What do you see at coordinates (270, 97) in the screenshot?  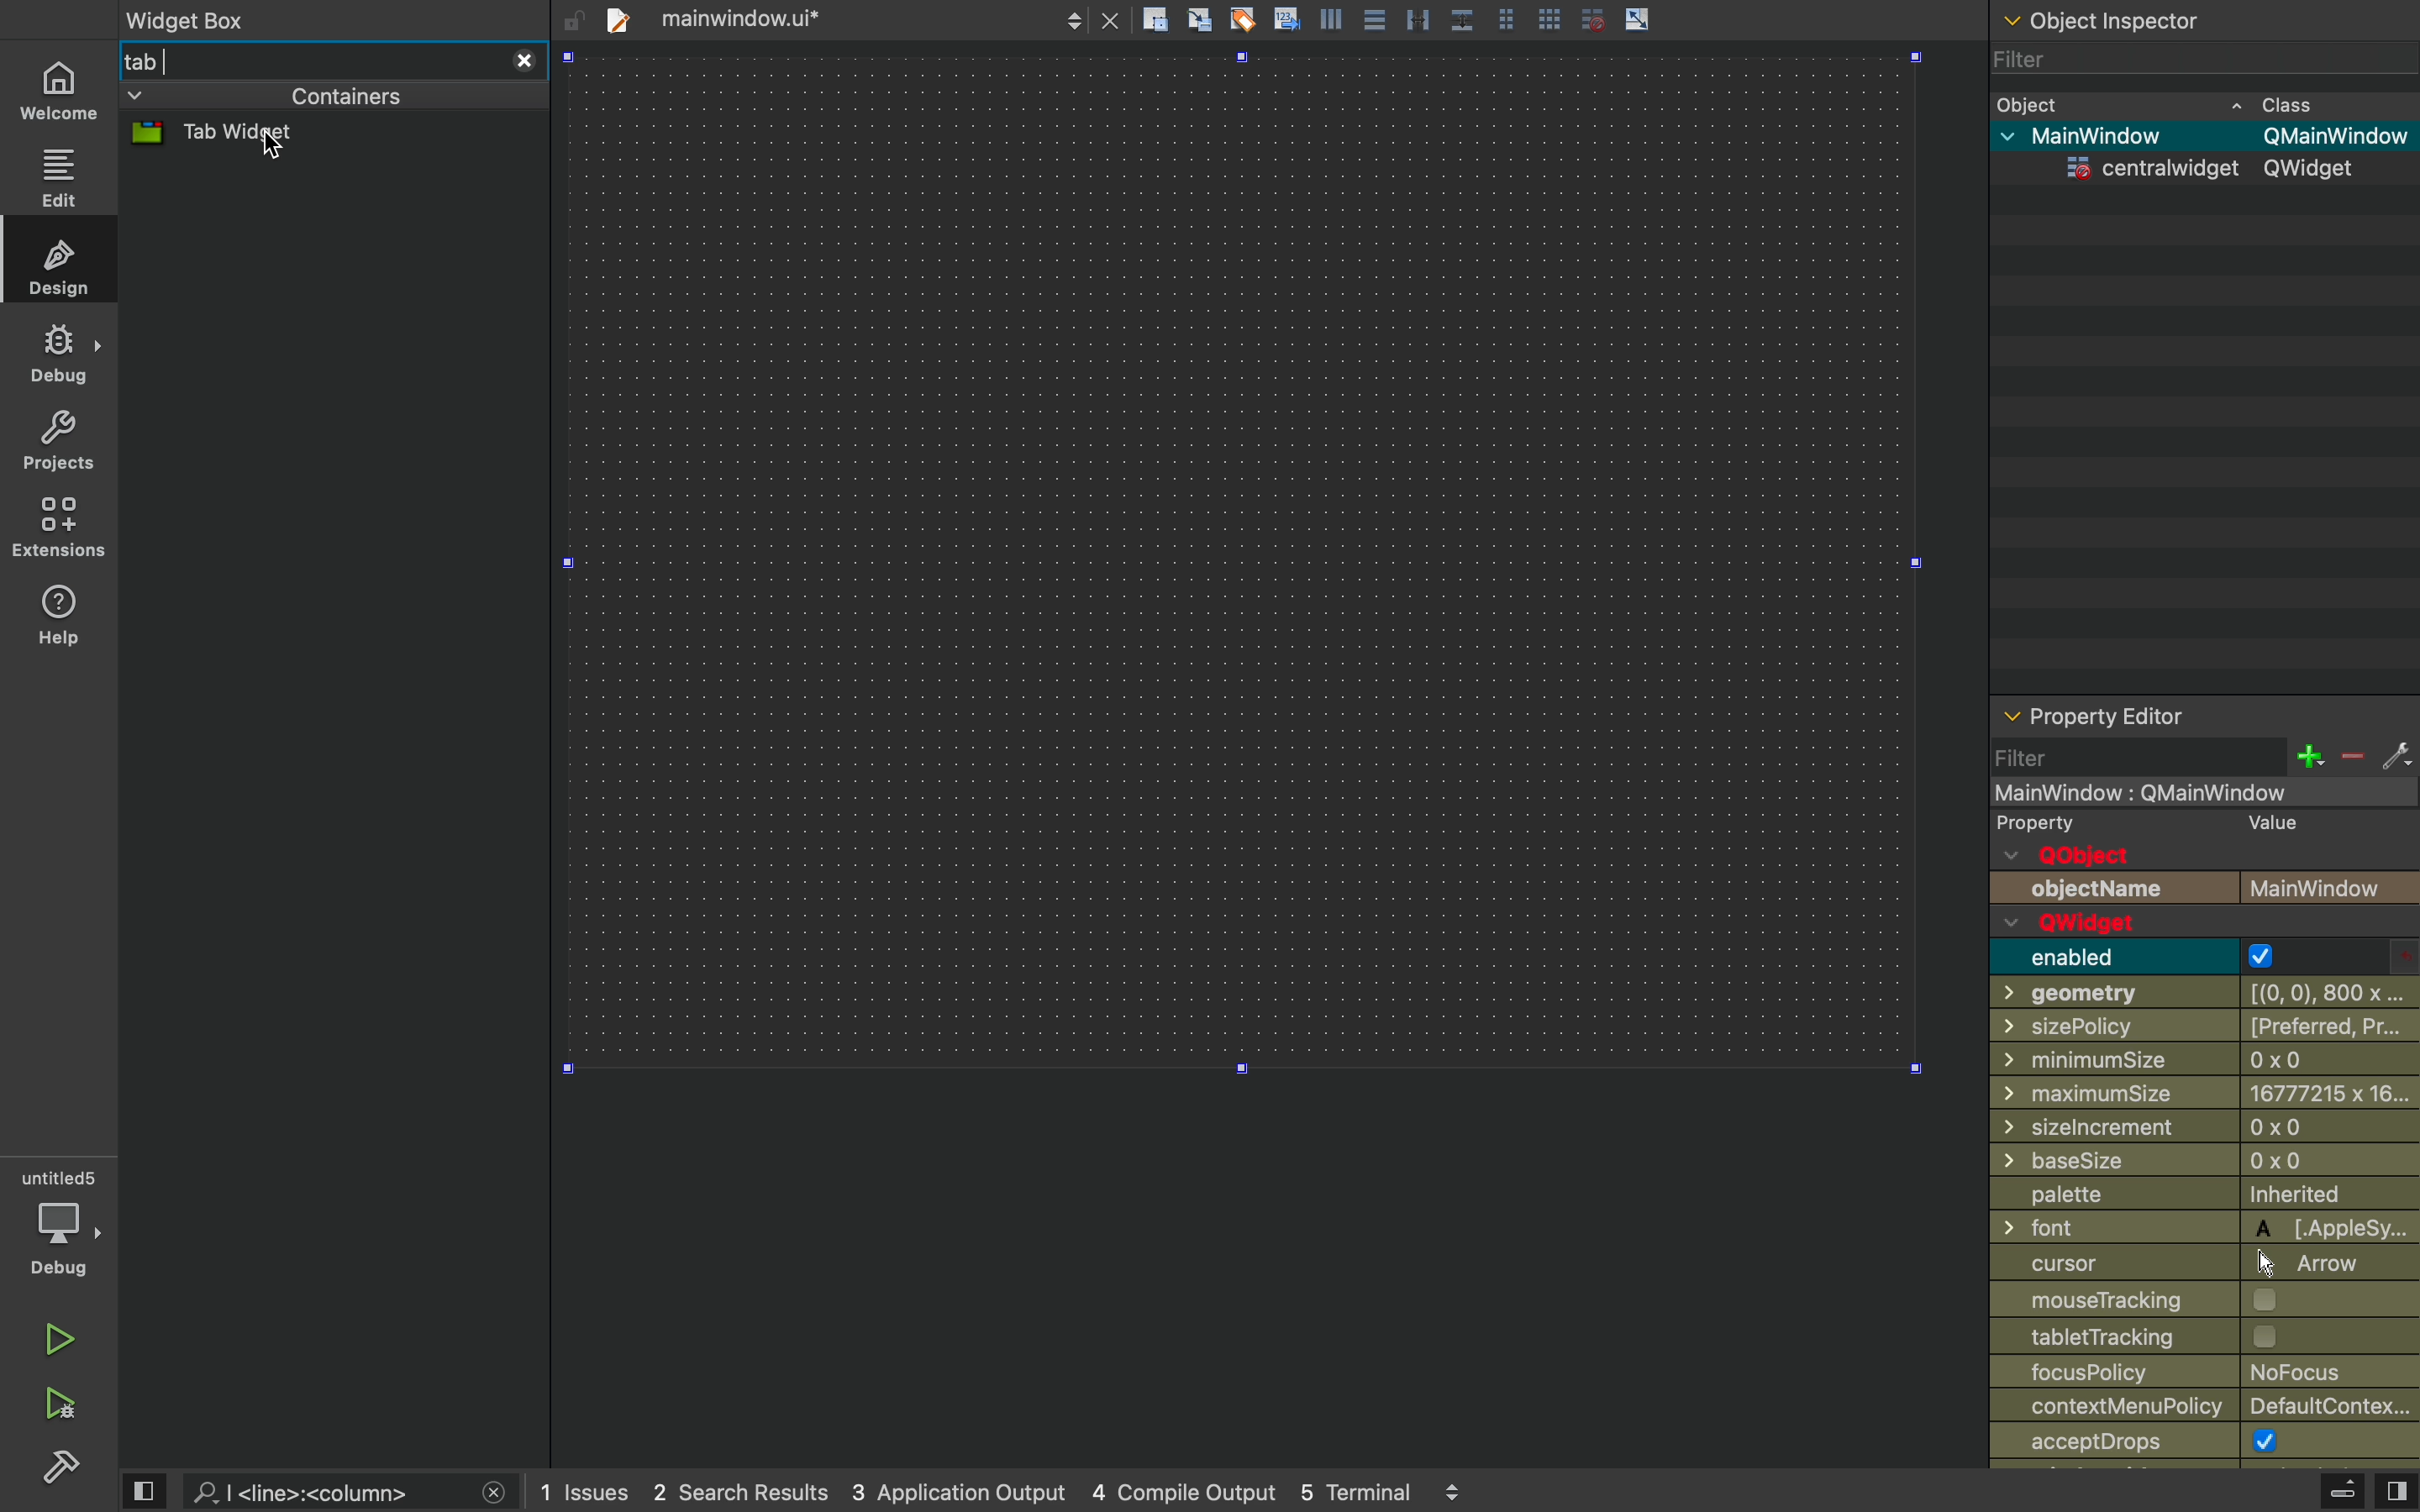 I see `containers` at bounding box center [270, 97].